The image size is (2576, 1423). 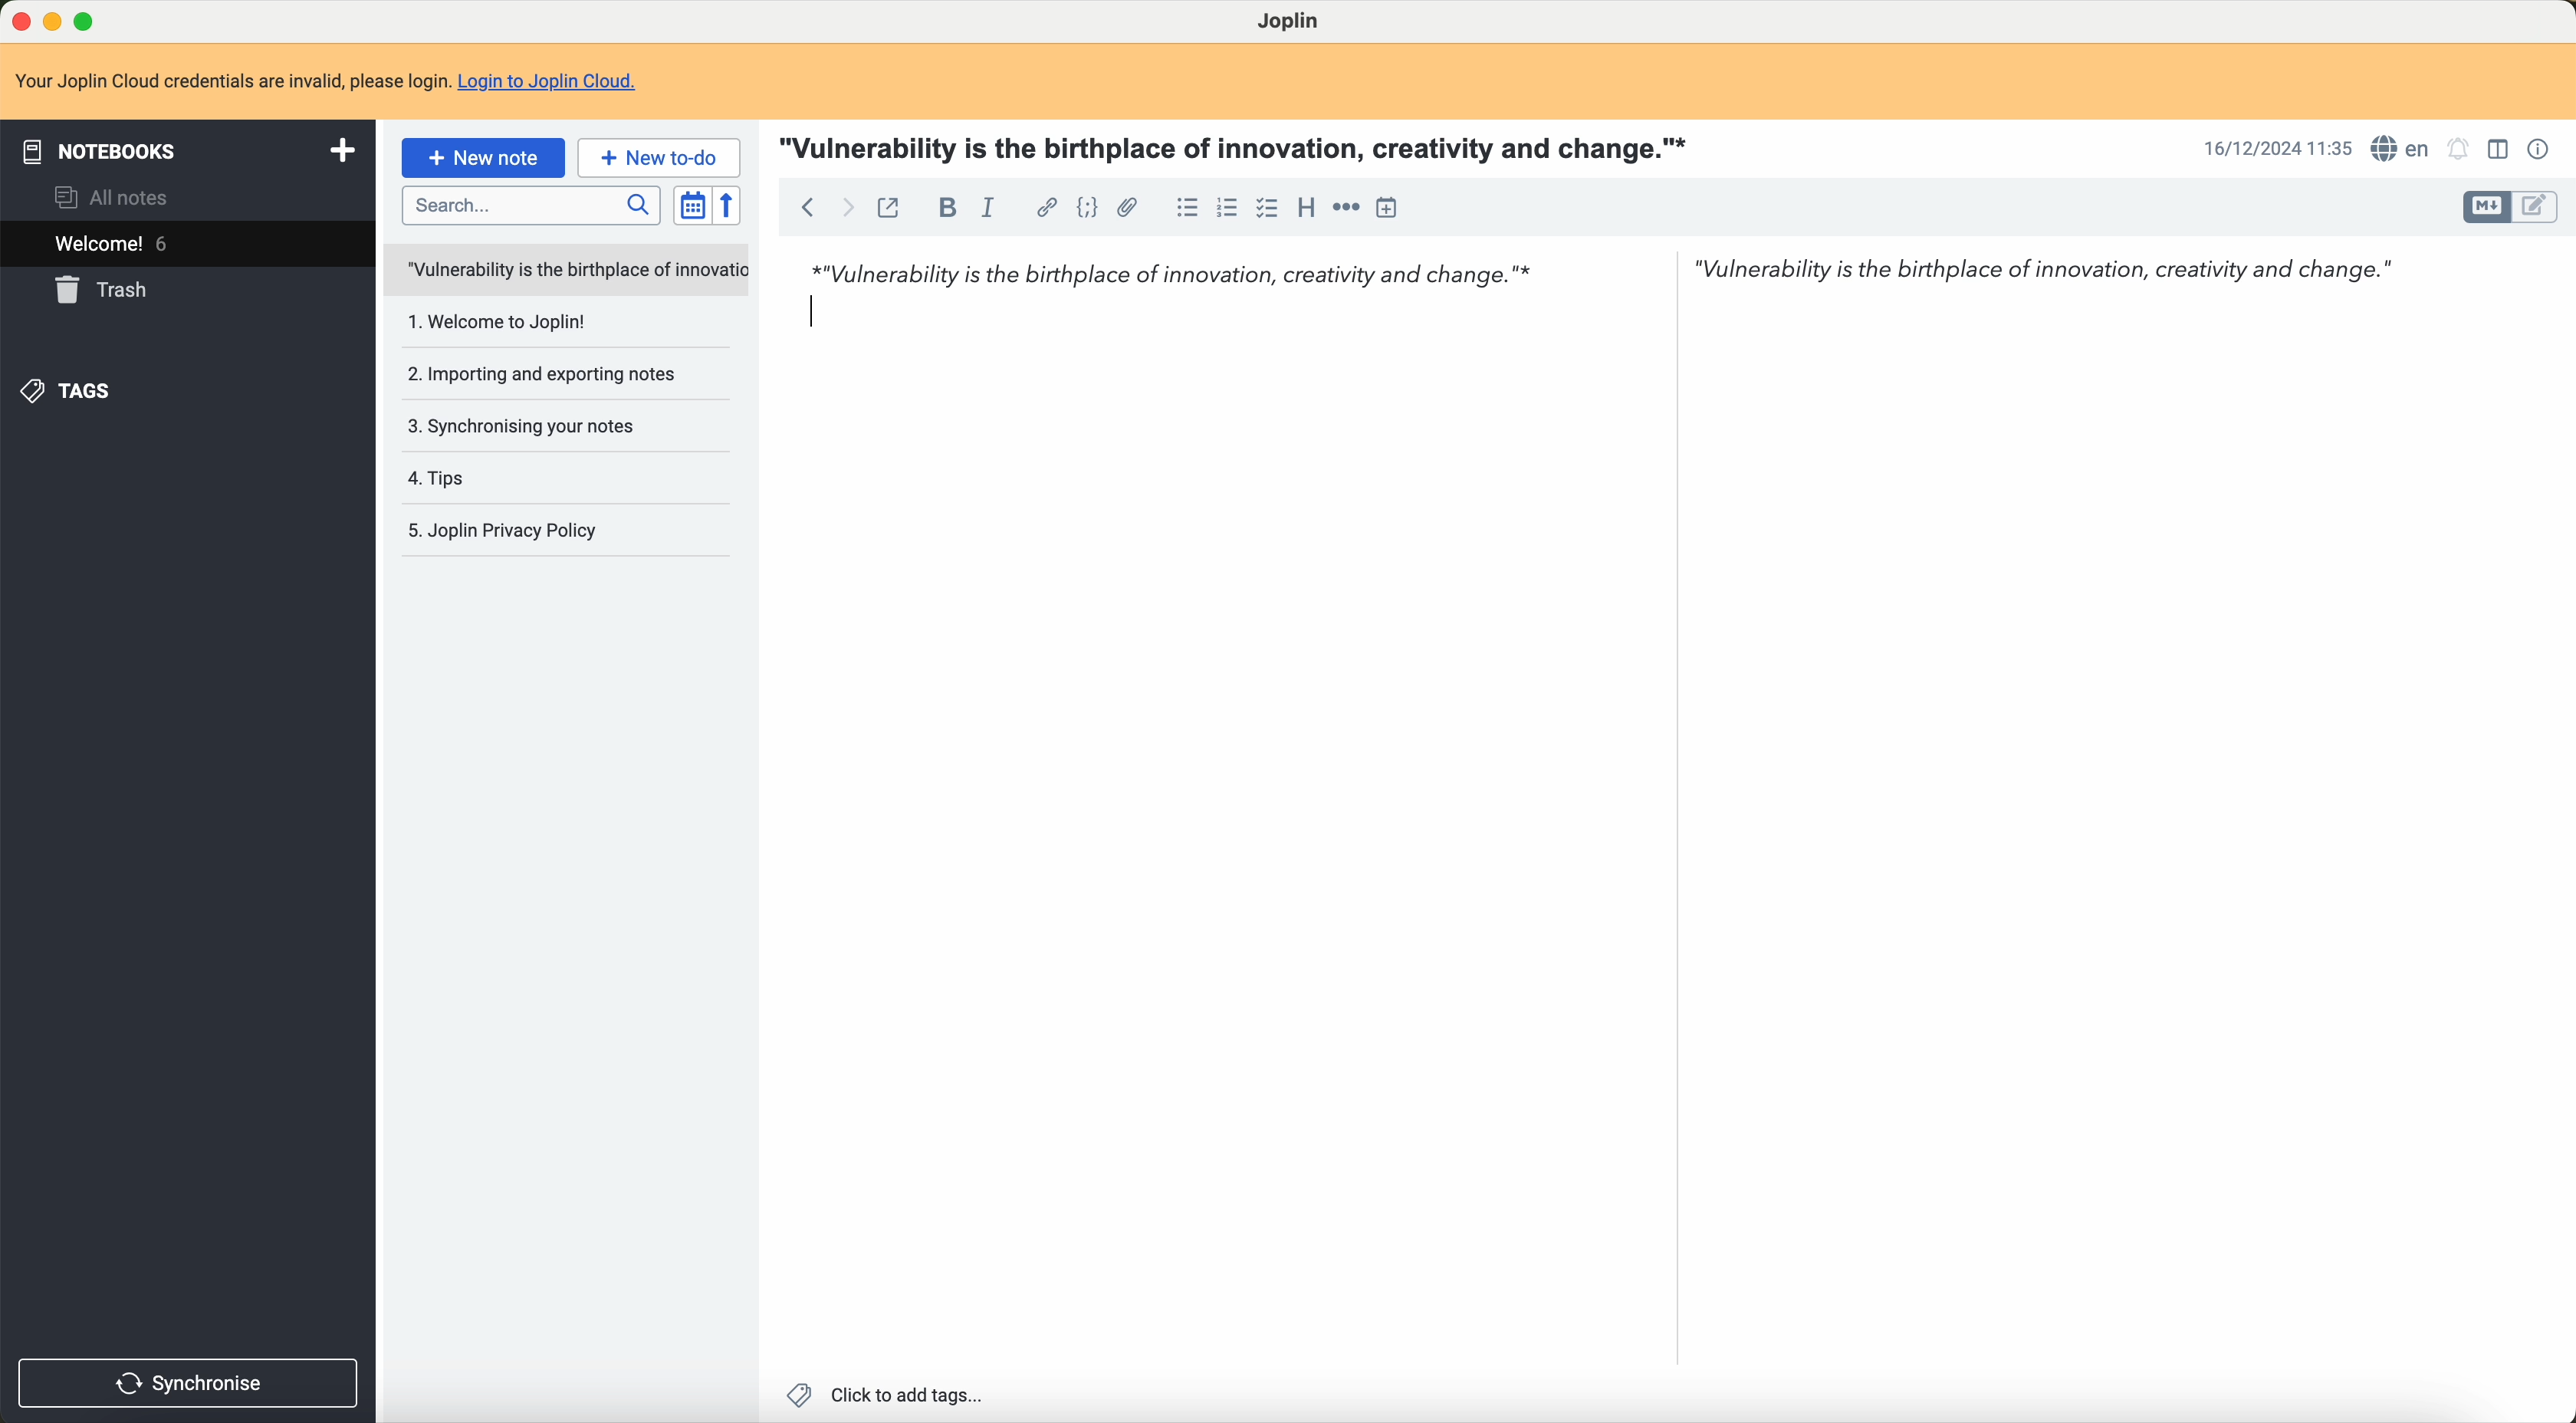 I want to click on untitled, so click(x=565, y=271).